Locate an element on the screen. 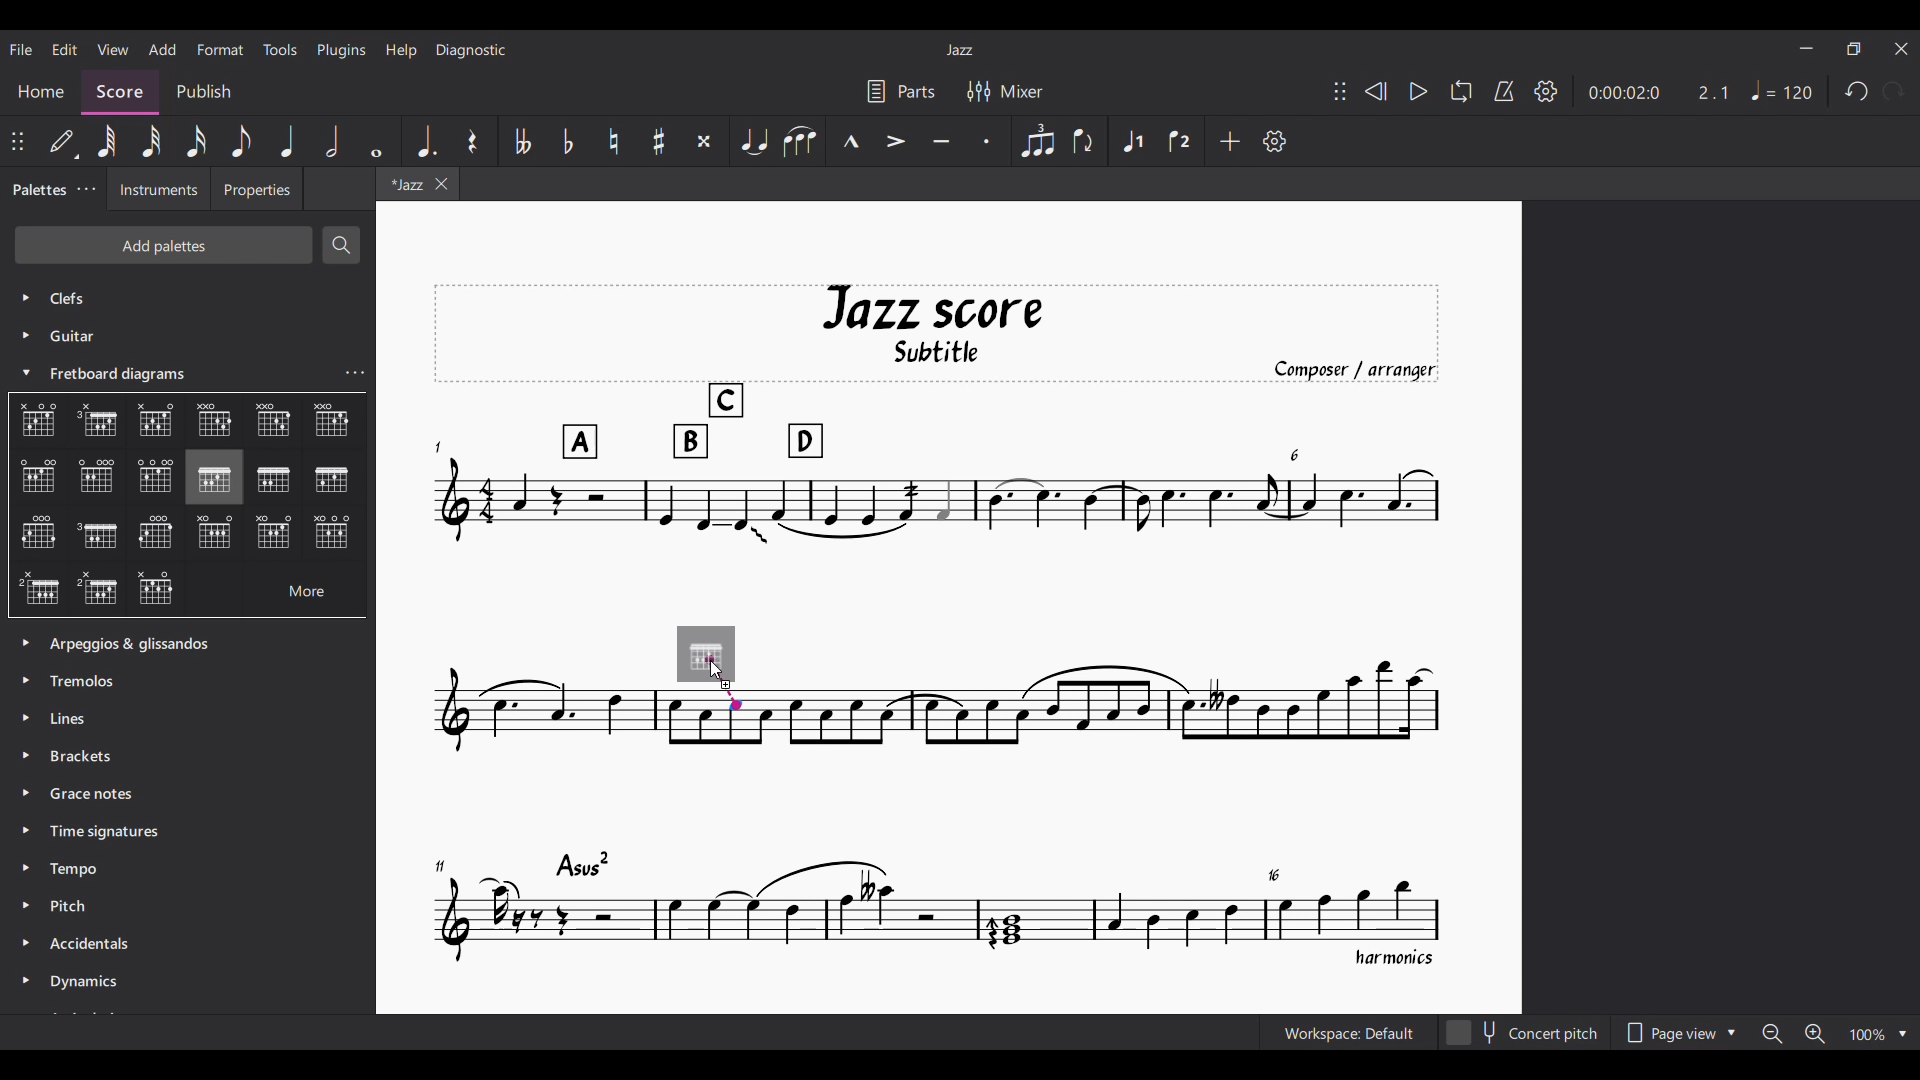 Image resolution: width=1920 pixels, height=1080 pixels. Help menu is located at coordinates (402, 51).